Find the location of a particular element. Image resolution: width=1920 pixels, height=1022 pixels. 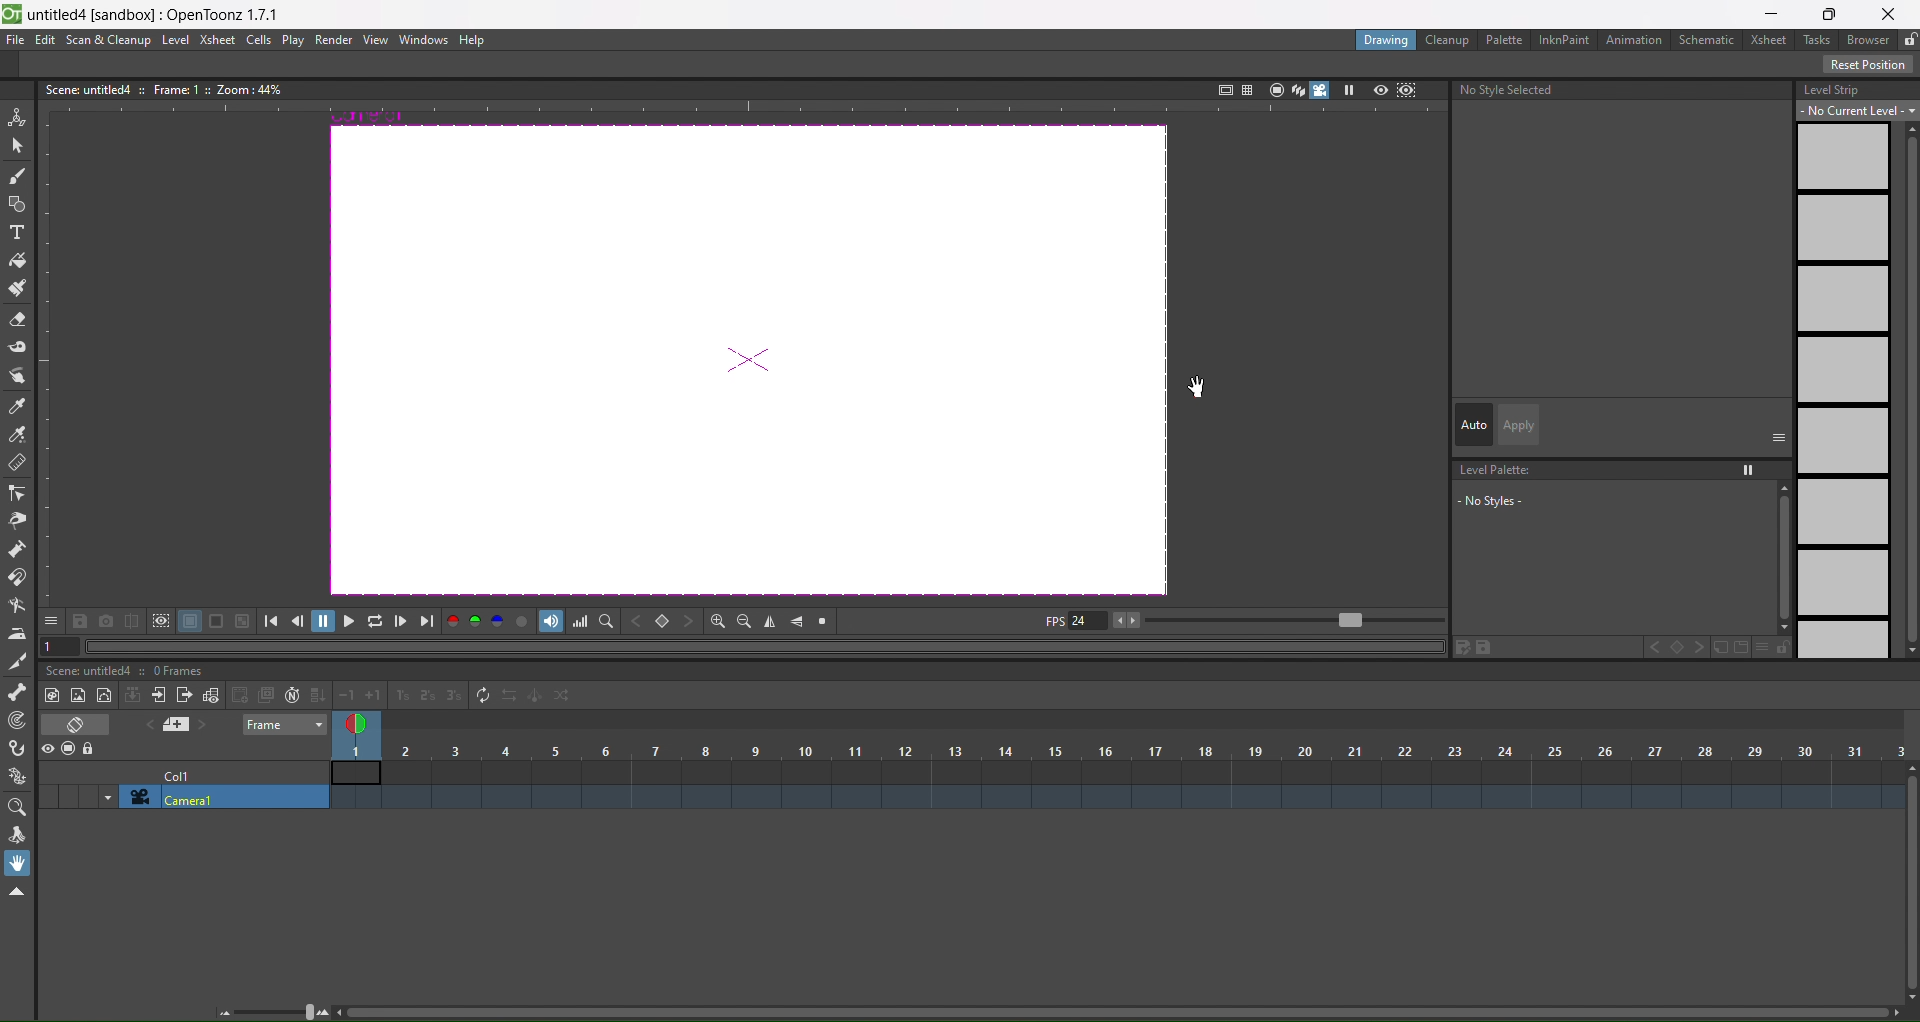

create blank drawing is located at coordinates (251, 695).